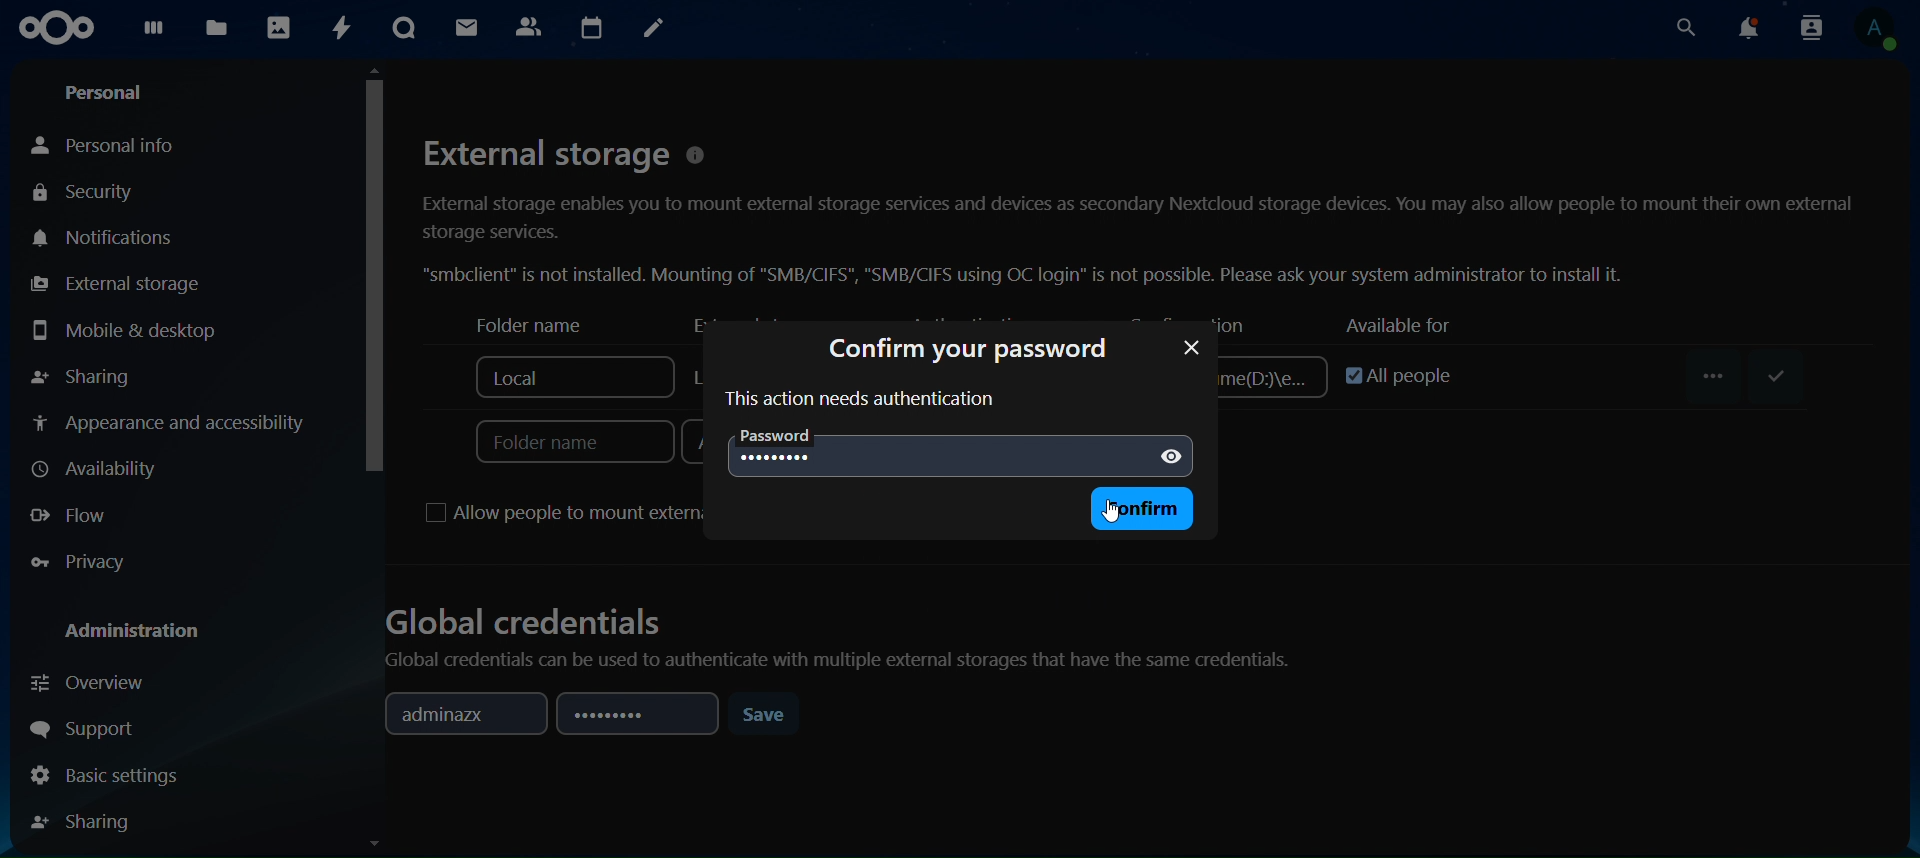 Image resolution: width=1920 pixels, height=858 pixels. What do you see at coordinates (280, 28) in the screenshot?
I see `photos` at bounding box center [280, 28].